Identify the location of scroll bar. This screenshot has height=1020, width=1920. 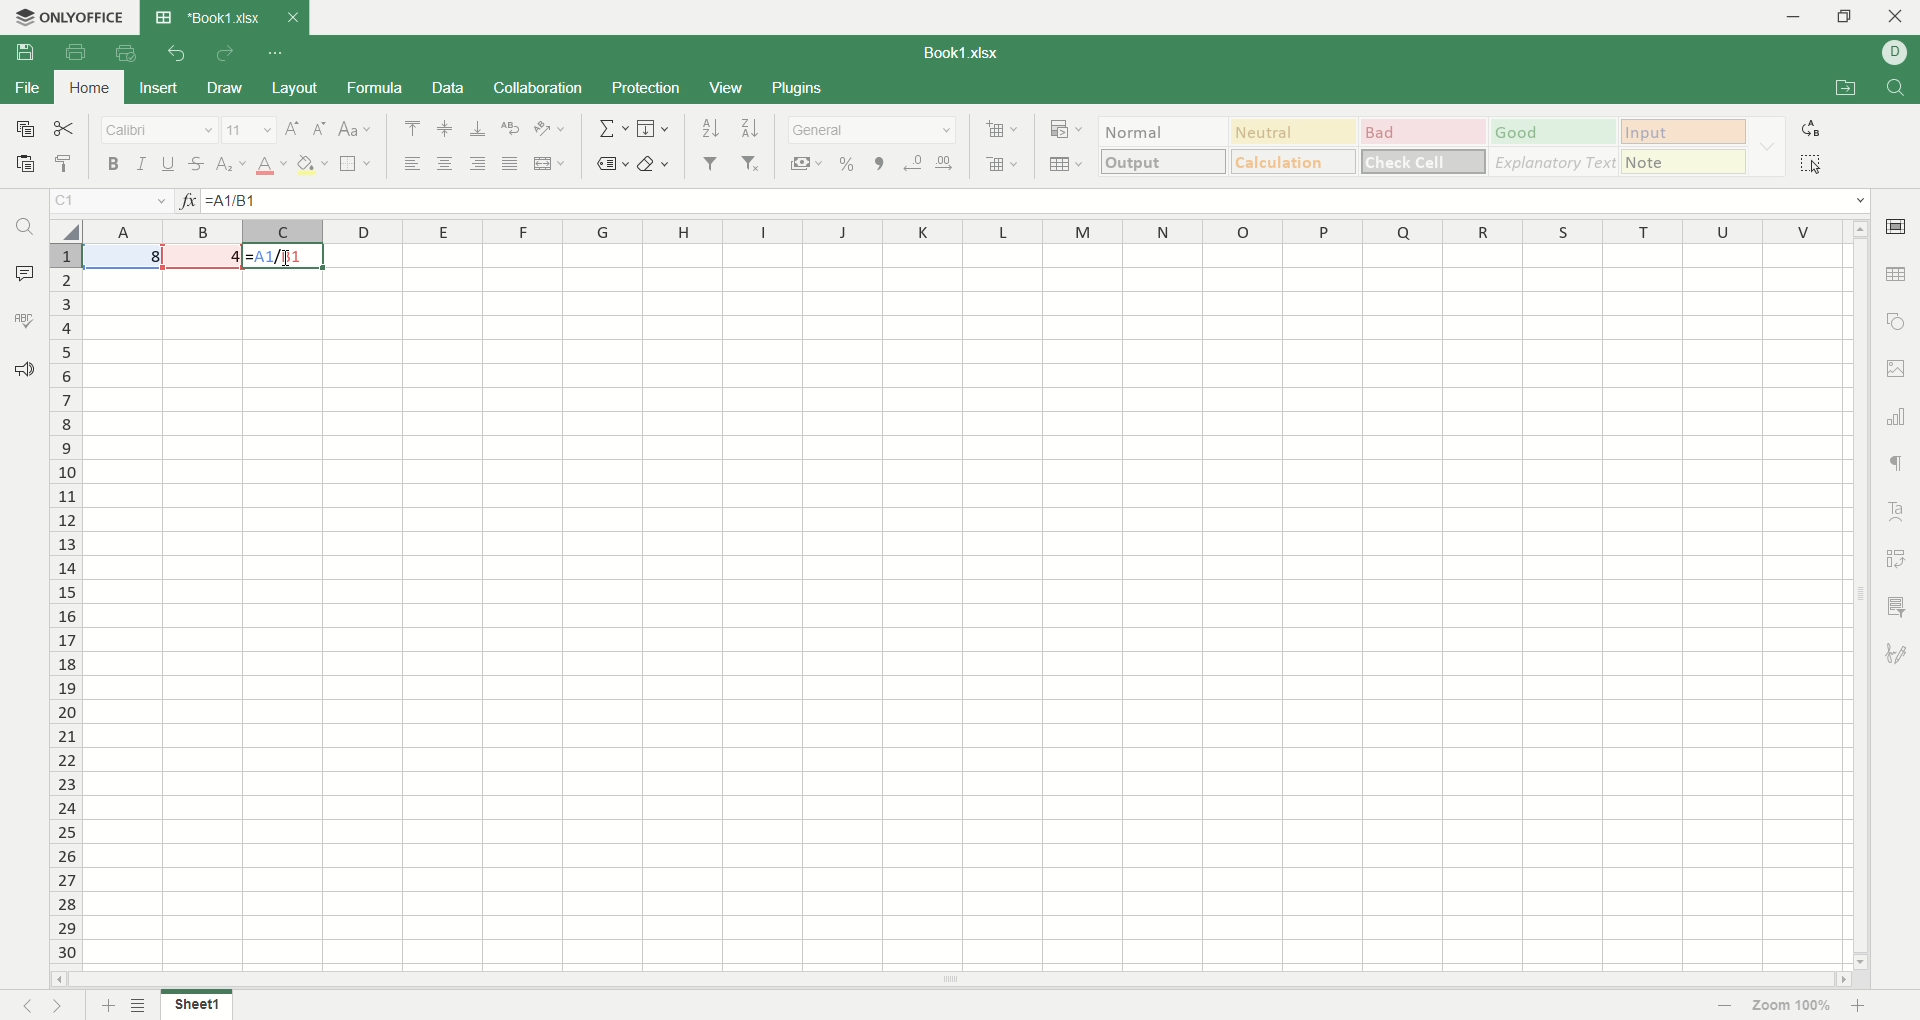
(1857, 593).